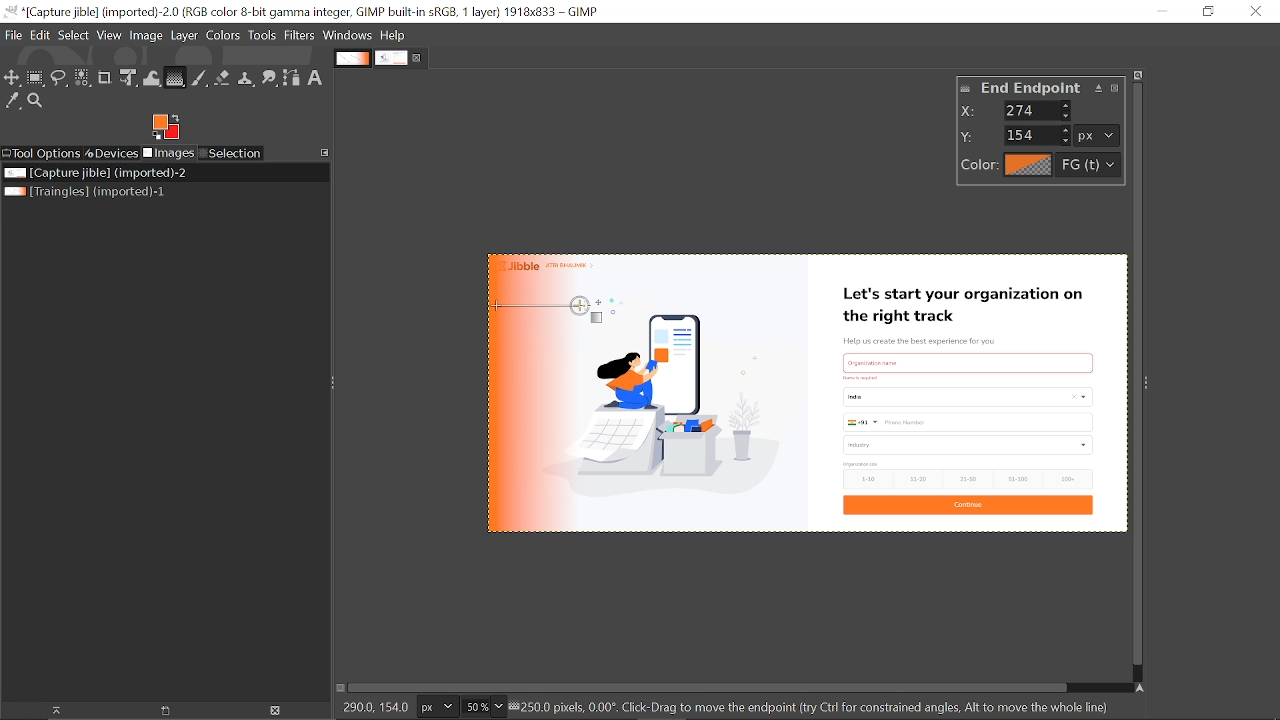 The width and height of the screenshot is (1280, 720). I want to click on Delete  the image, so click(278, 711).